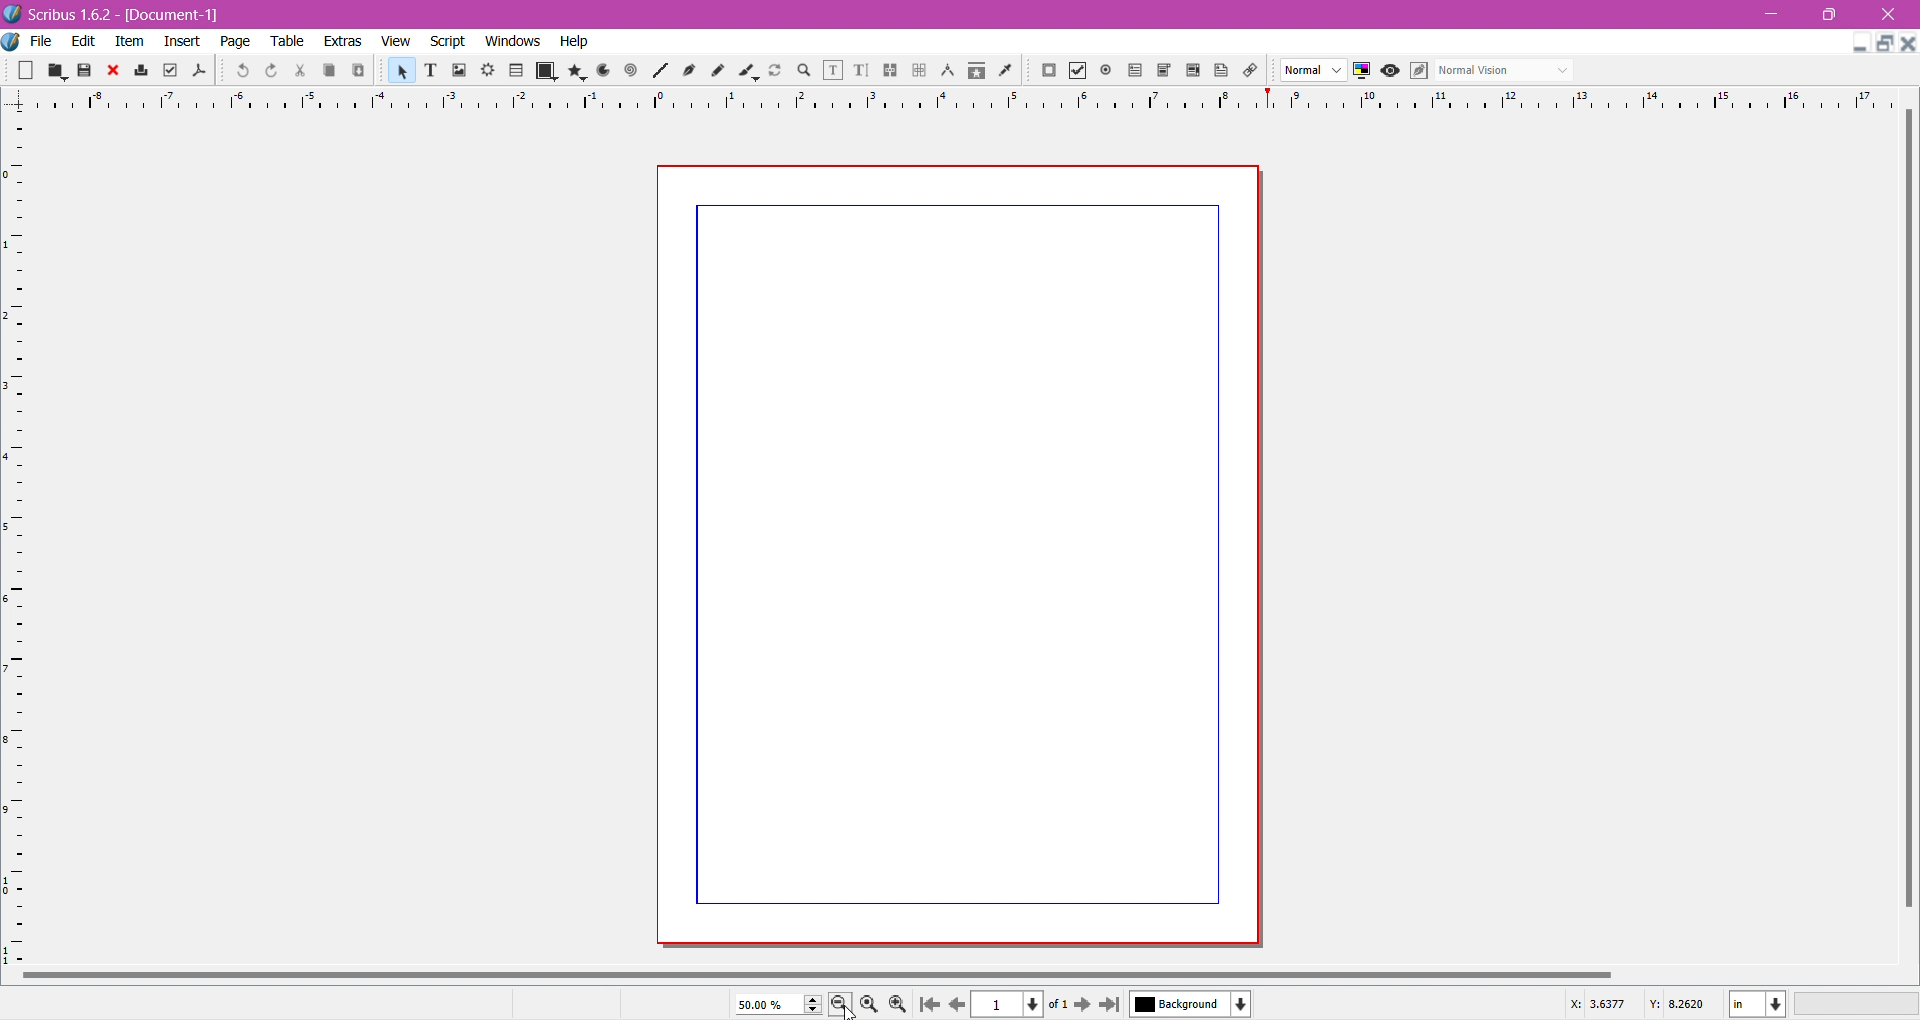  Describe the element at coordinates (449, 41) in the screenshot. I see `Script` at that location.